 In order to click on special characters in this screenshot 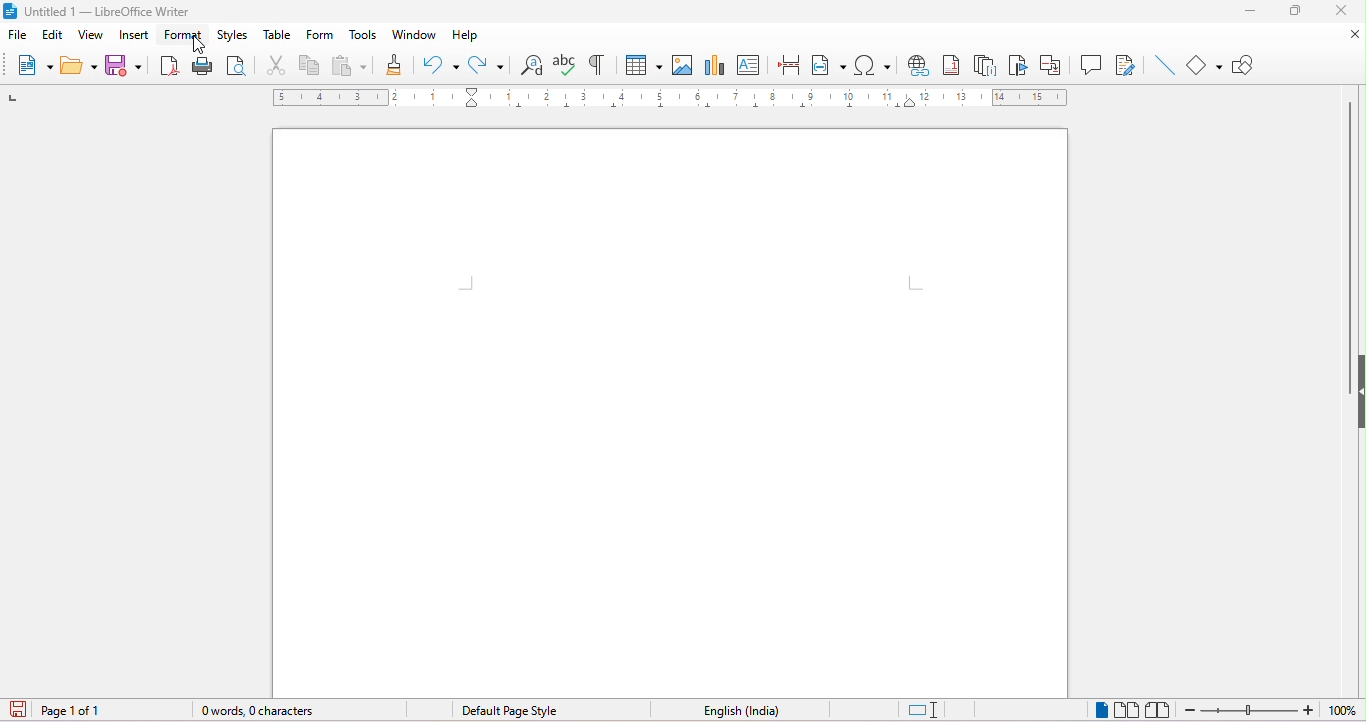, I will do `click(877, 68)`.